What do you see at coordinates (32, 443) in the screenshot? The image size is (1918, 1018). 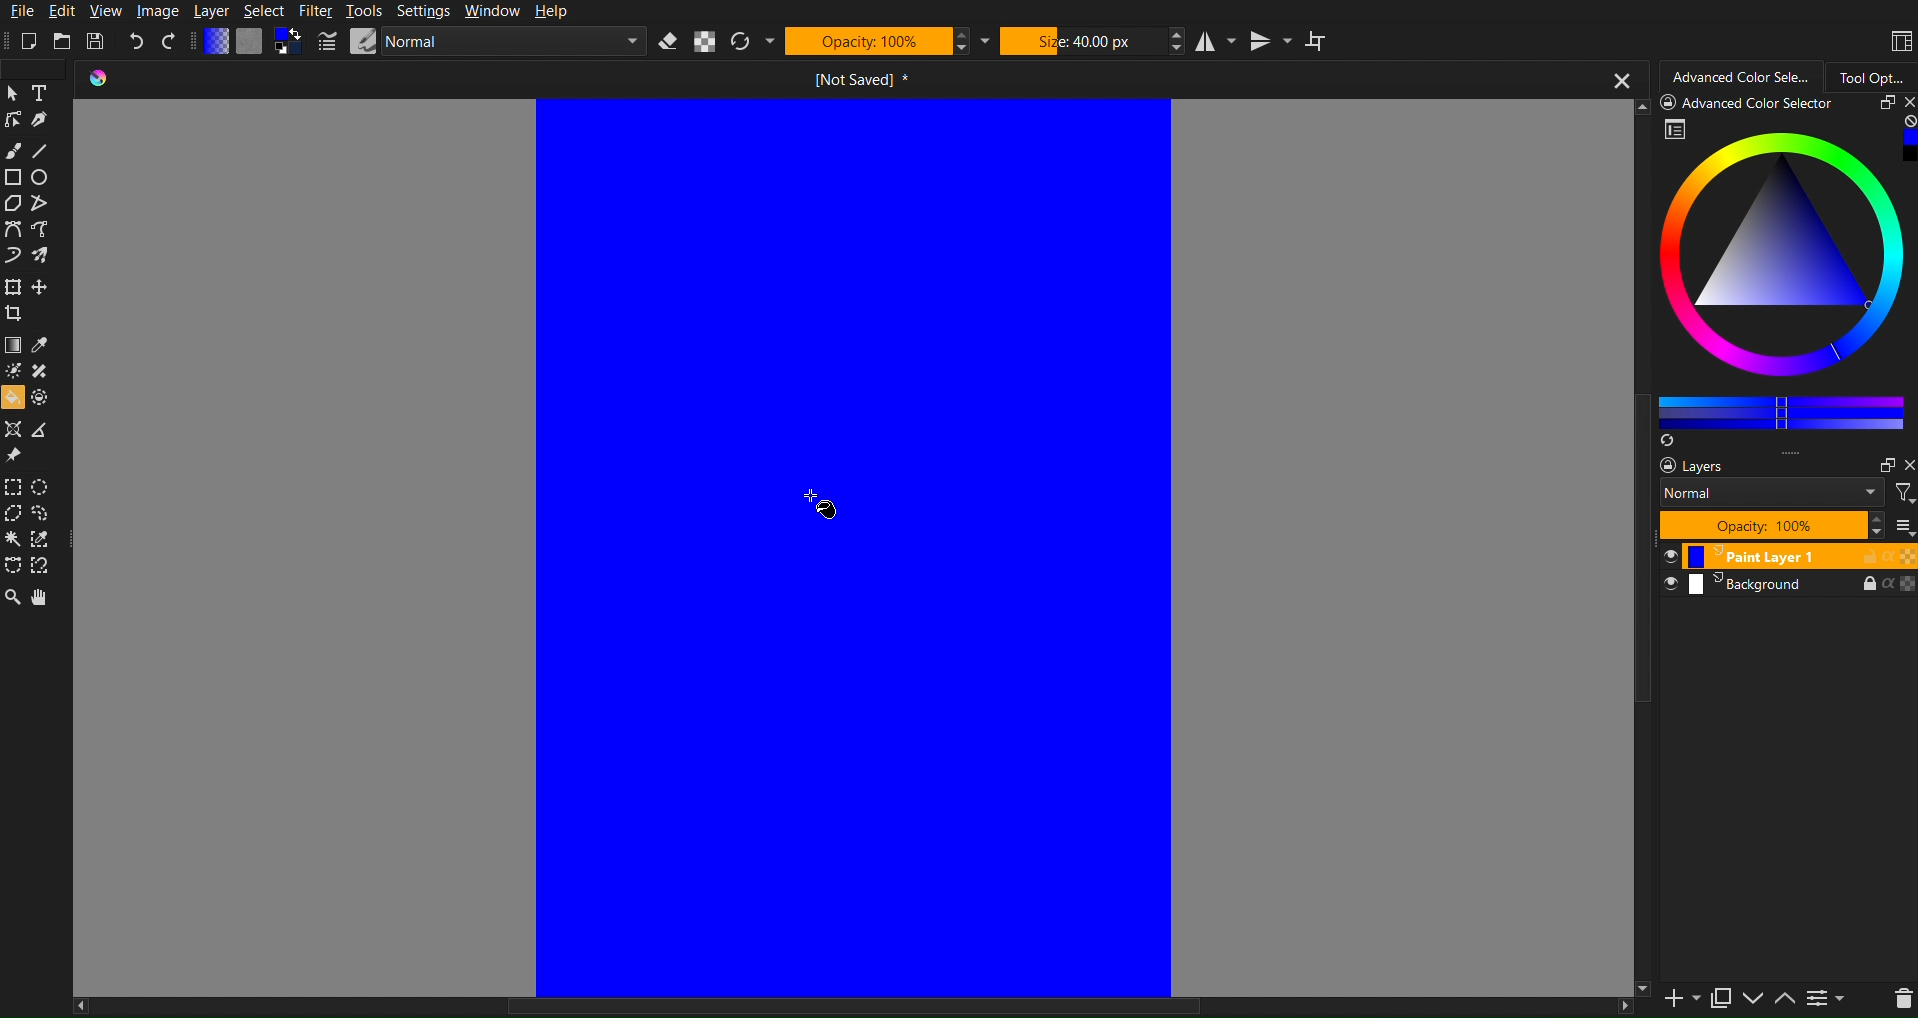 I see `Ruler Tools` at bounding box center [32, 443].